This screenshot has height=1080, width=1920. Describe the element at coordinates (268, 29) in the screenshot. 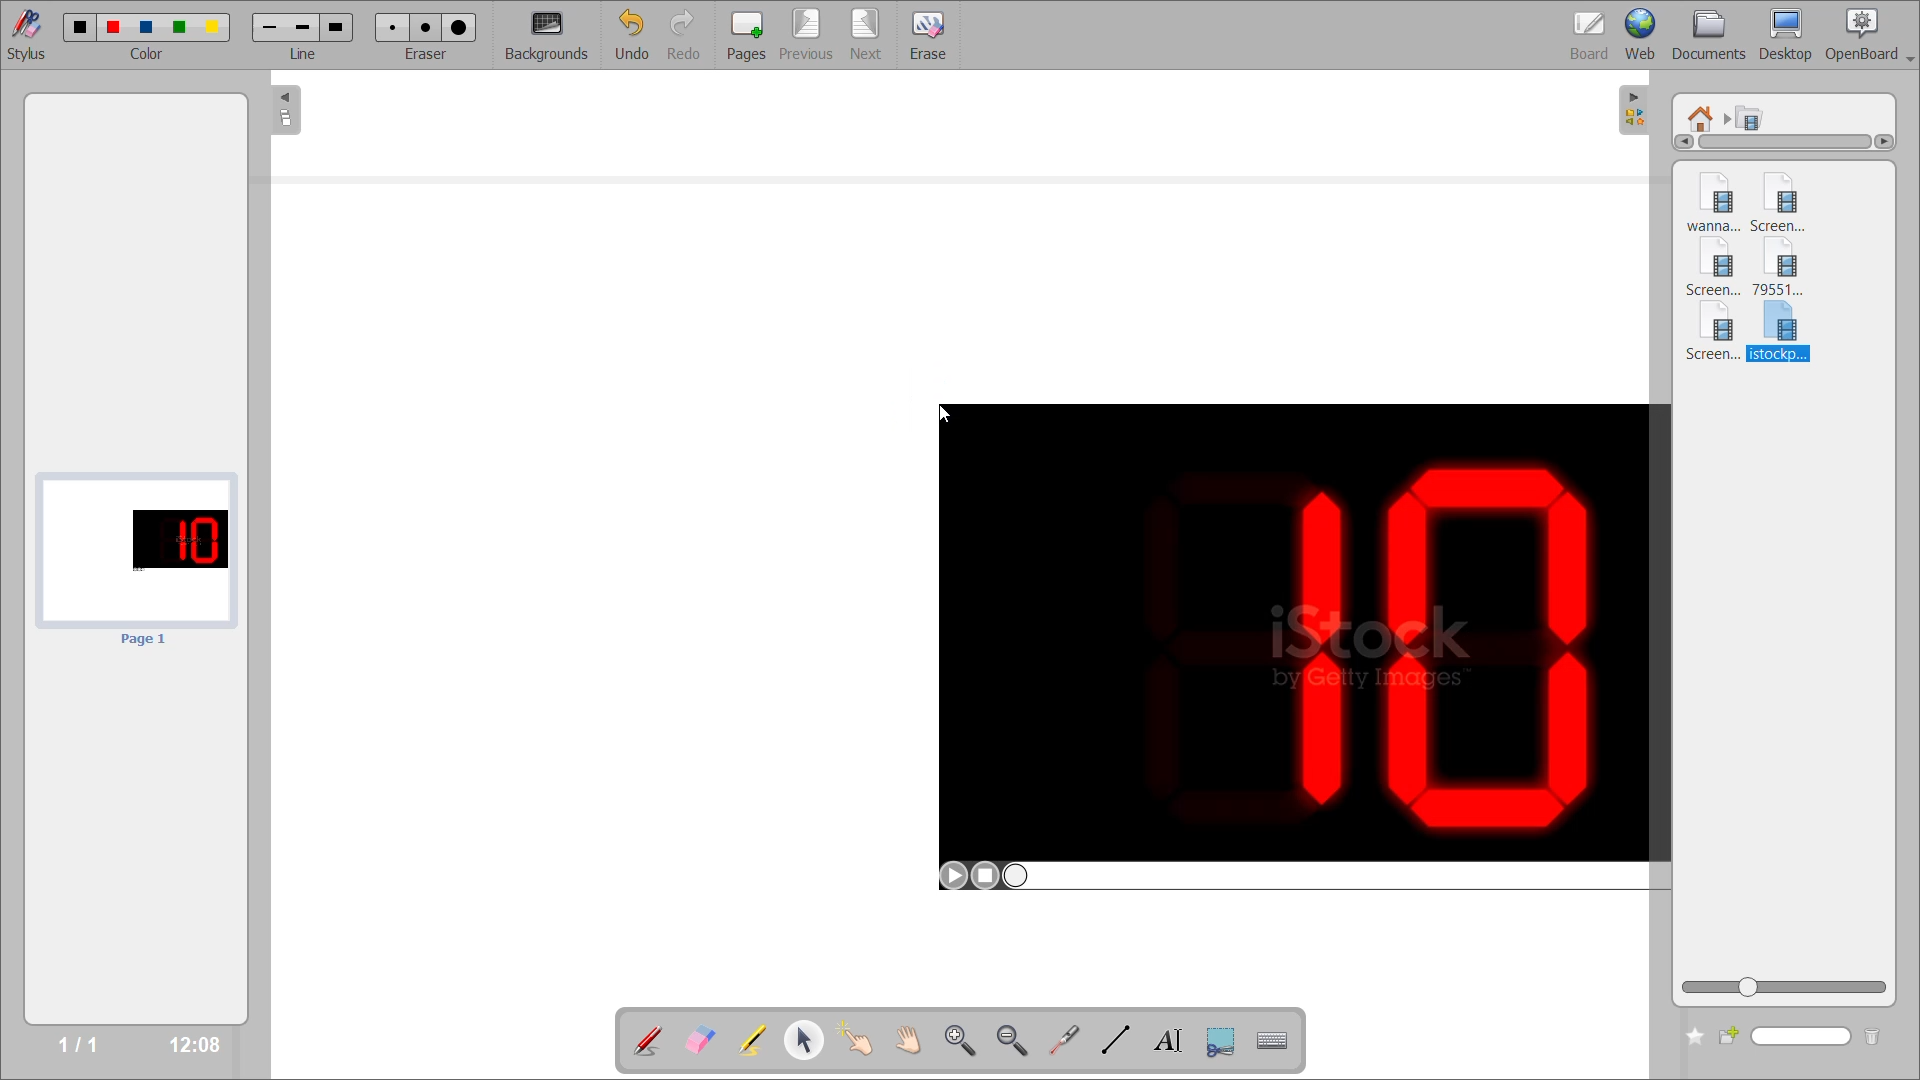

I see `Small line` at that location.